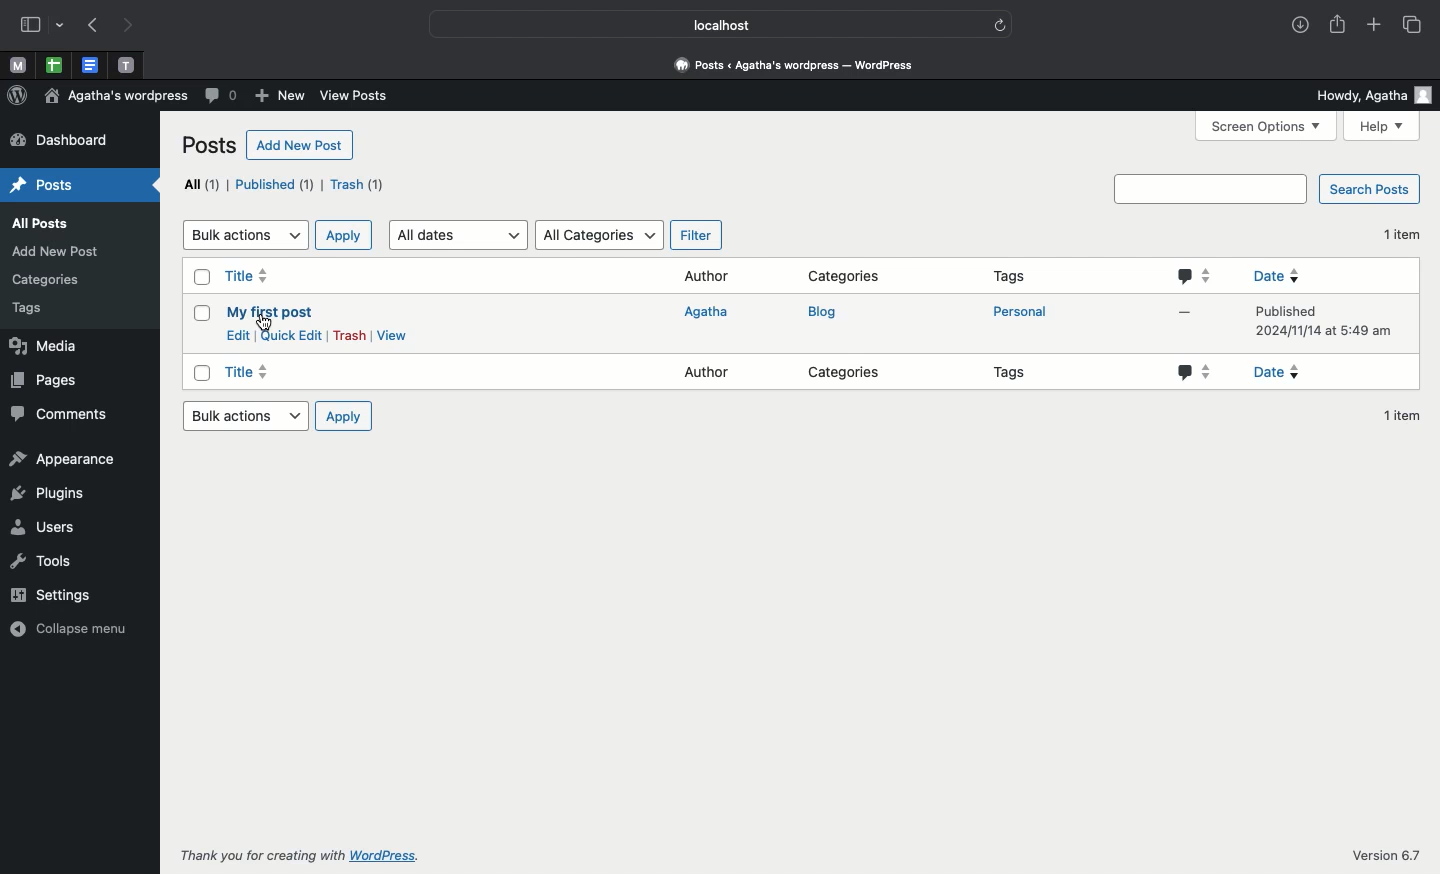 This screenshot has height=874, width=1440. I want to click on Settings, so click(58, 596).